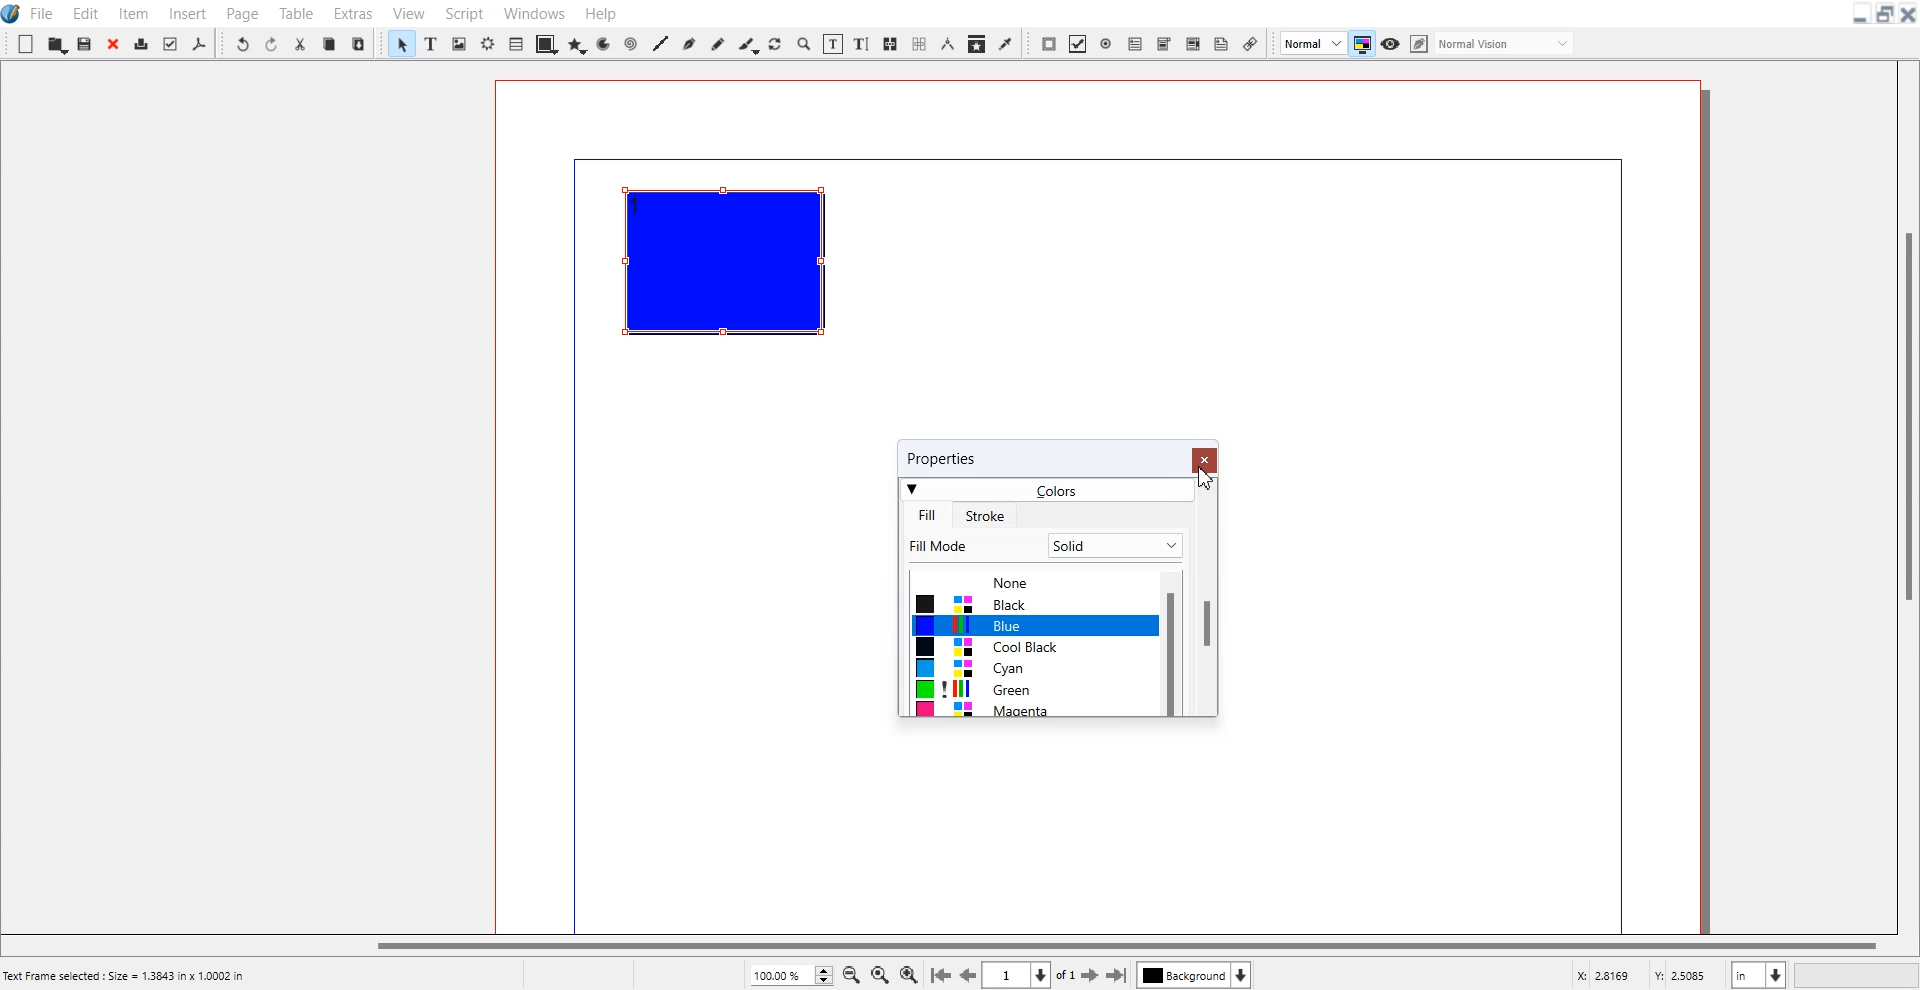  I want to click on Vertical Scroll bar, so click(1906, 494).